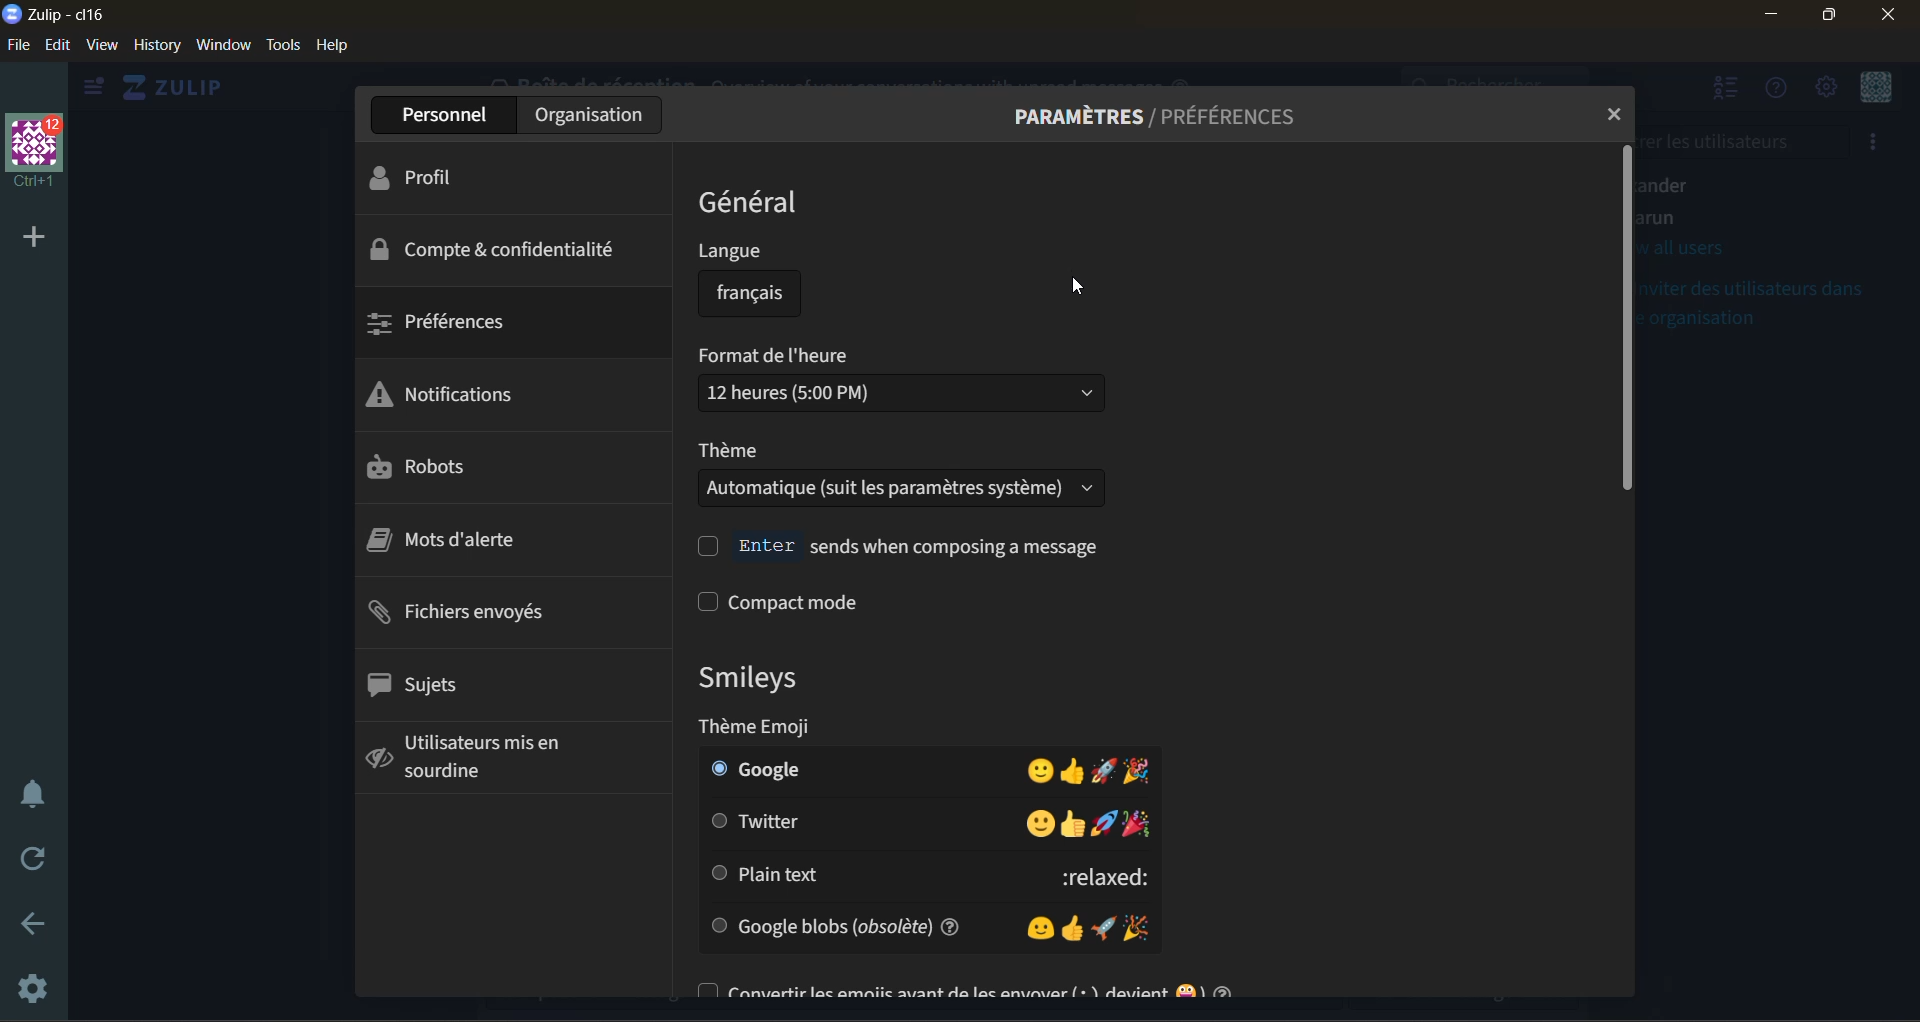  What do you see at coordinates (472, 615) in the screenshot?
I see `uploaded files` at bounding box center [472, 615].